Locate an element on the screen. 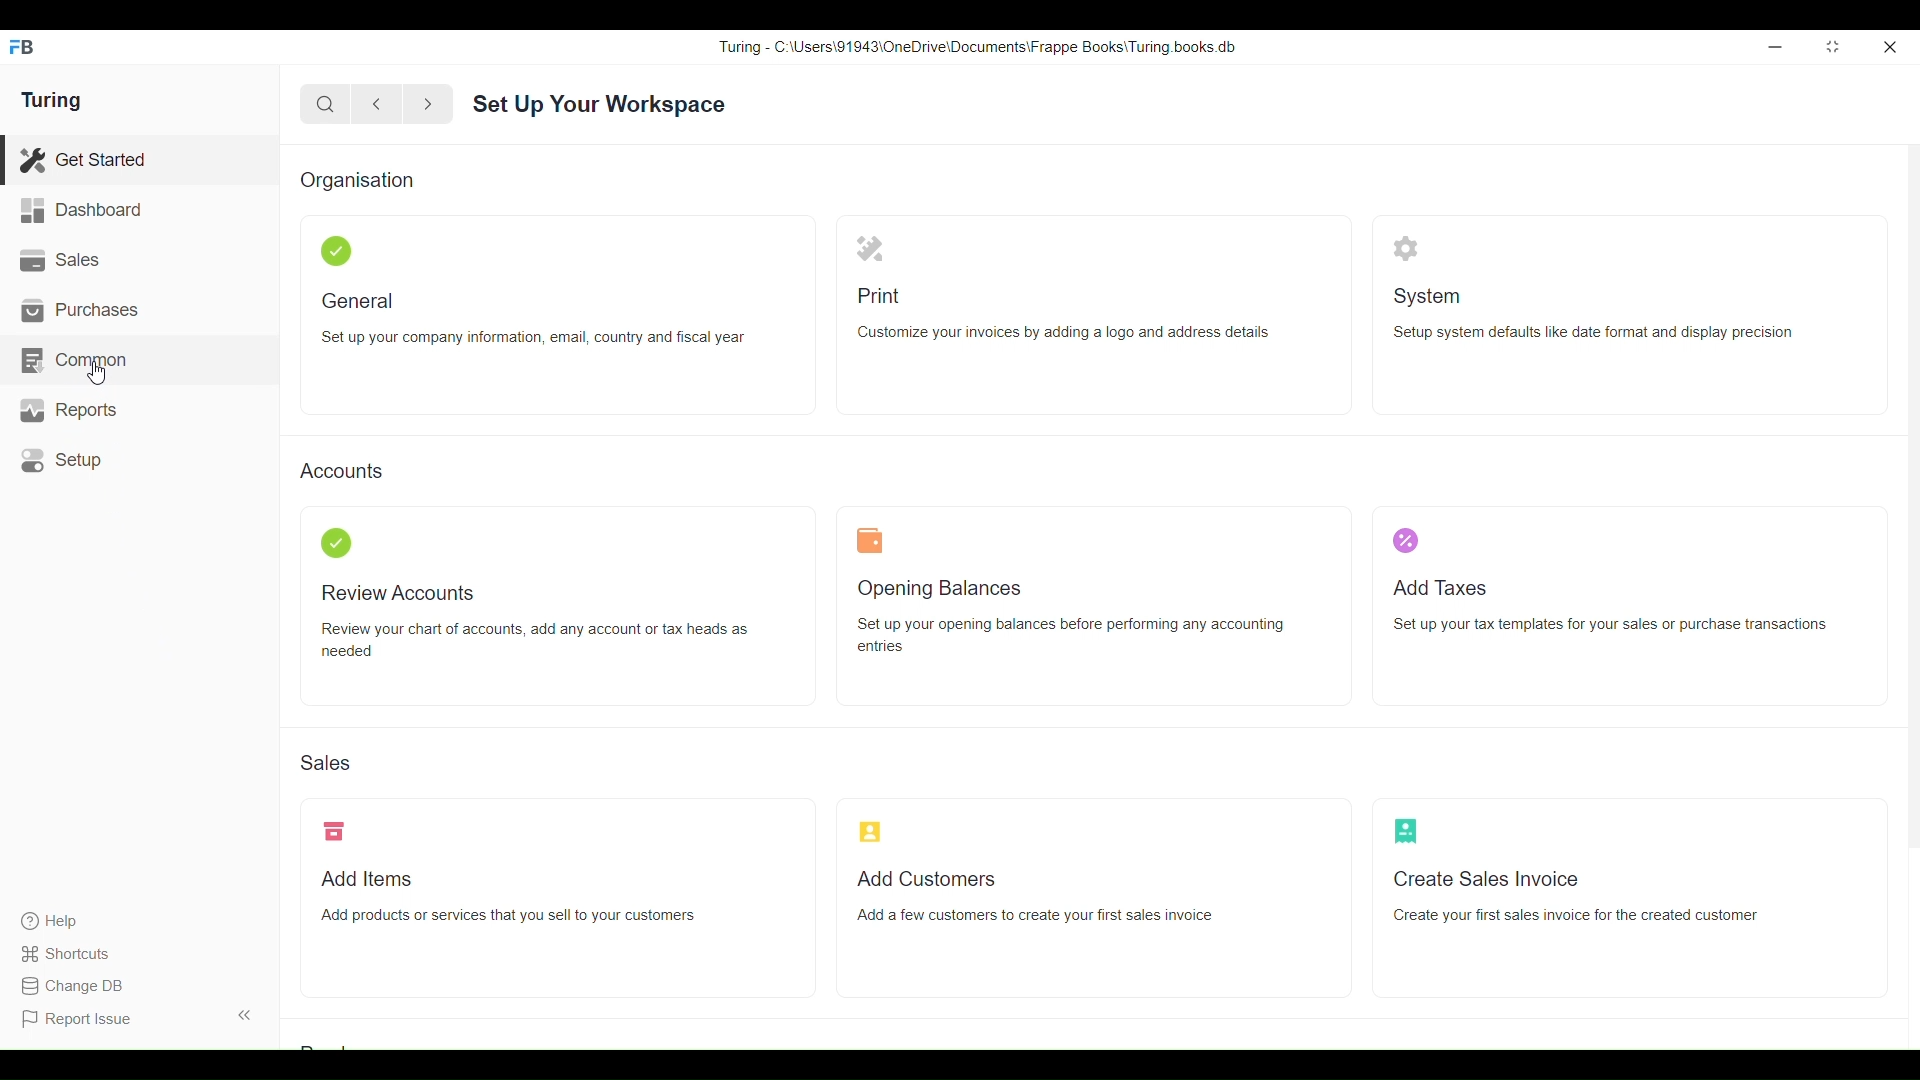  Accounts is located at coordinates (342, 469).